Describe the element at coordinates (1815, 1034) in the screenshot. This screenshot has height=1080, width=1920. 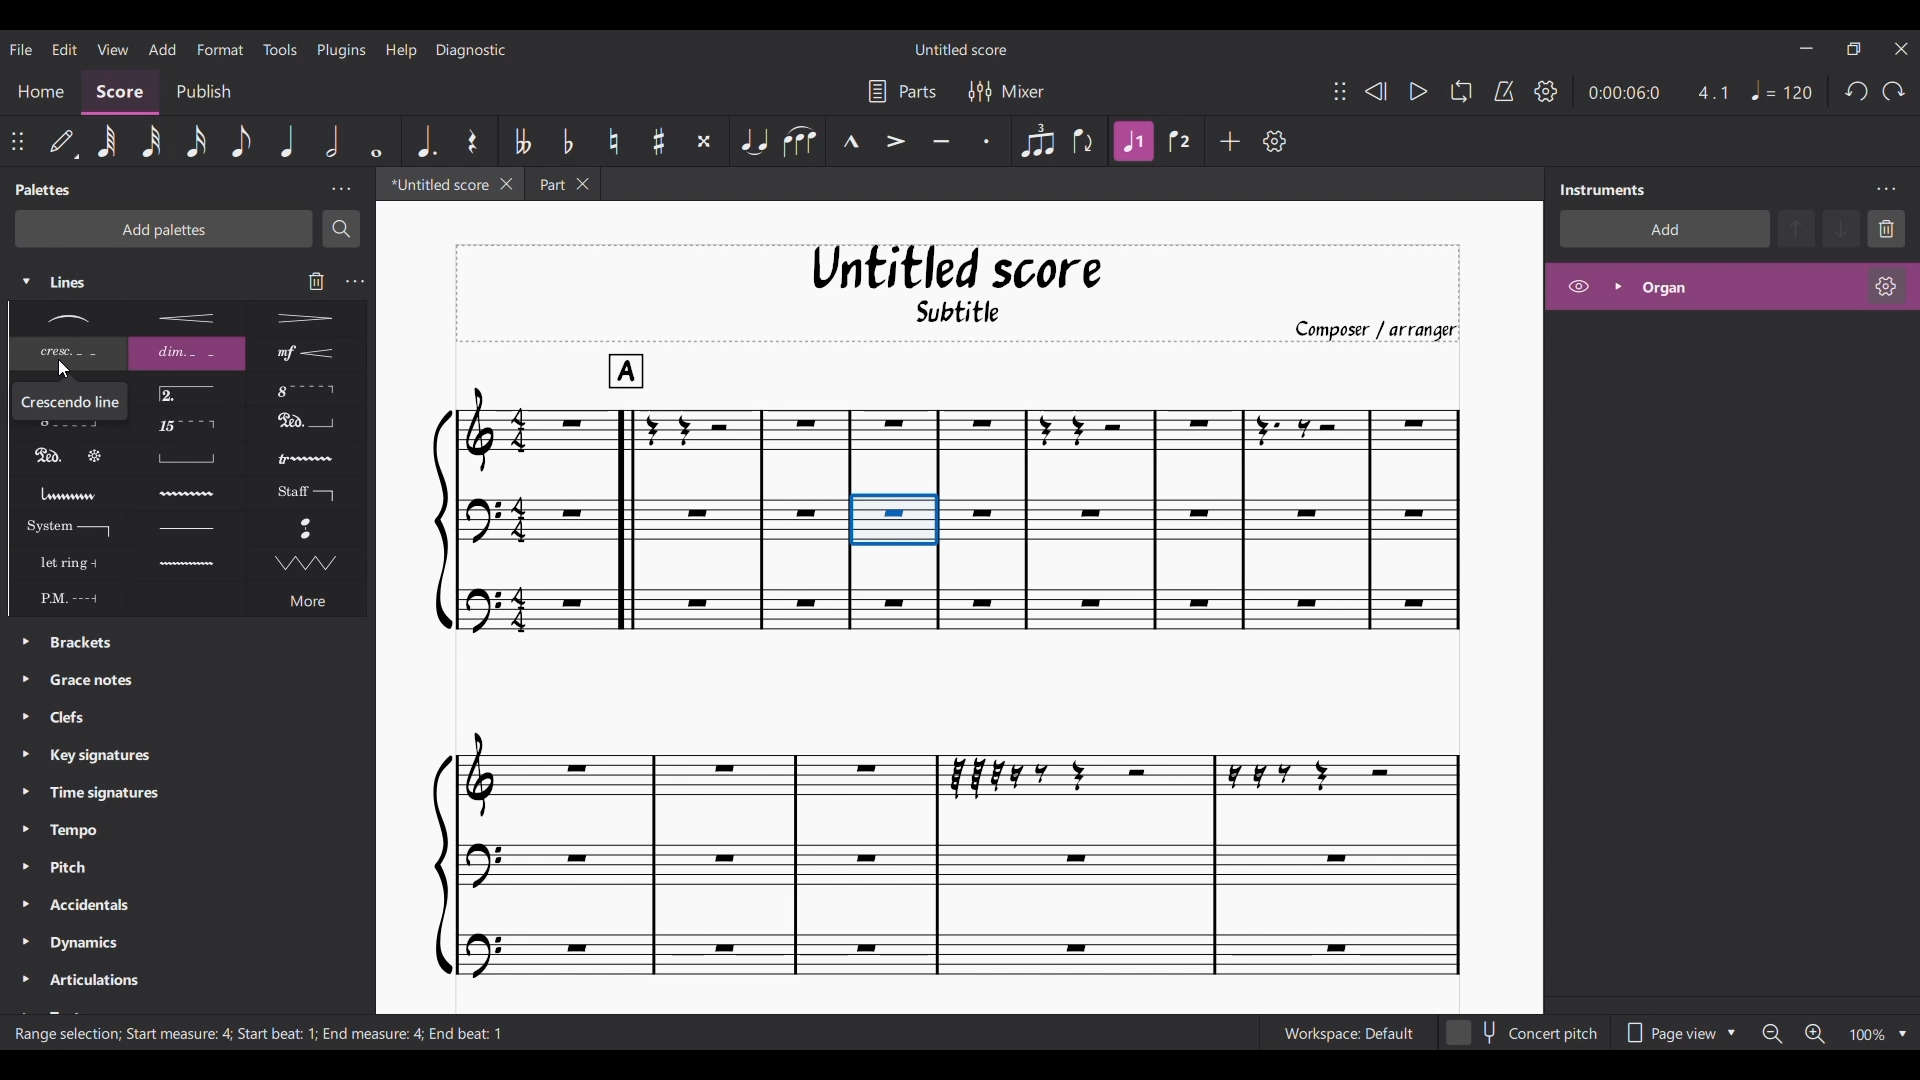
I see `Zoom in` at that location.